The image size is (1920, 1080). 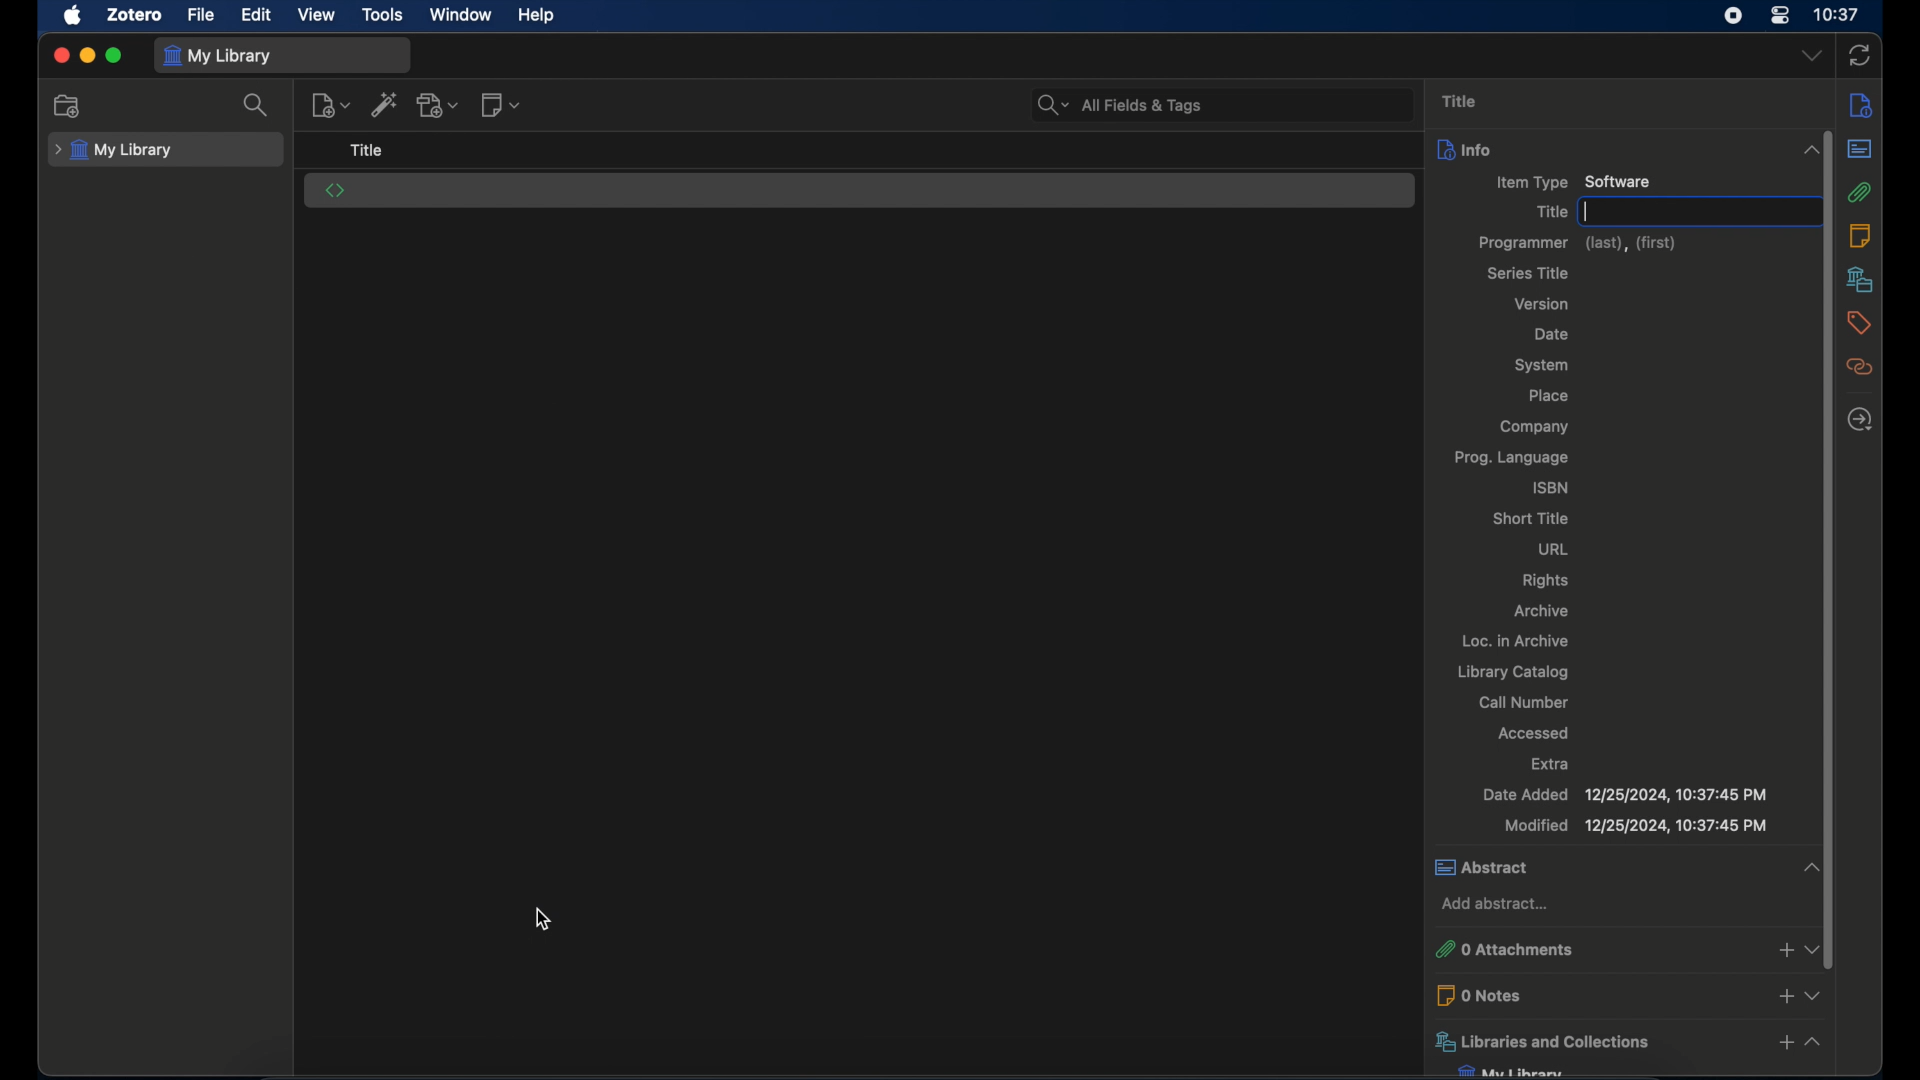 What do you see at coordinates (1860, 55) in the screenshot?
I see `sync` at bounding box center [1860, 55].